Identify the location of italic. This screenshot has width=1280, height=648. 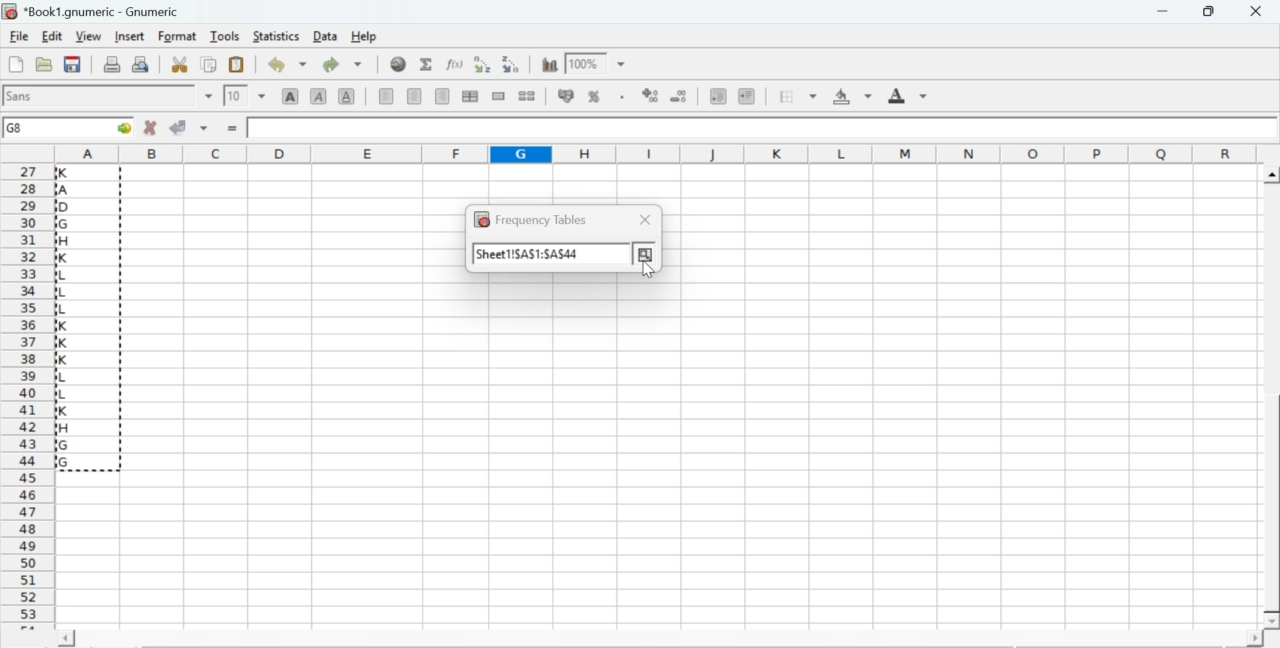
(320, 95).